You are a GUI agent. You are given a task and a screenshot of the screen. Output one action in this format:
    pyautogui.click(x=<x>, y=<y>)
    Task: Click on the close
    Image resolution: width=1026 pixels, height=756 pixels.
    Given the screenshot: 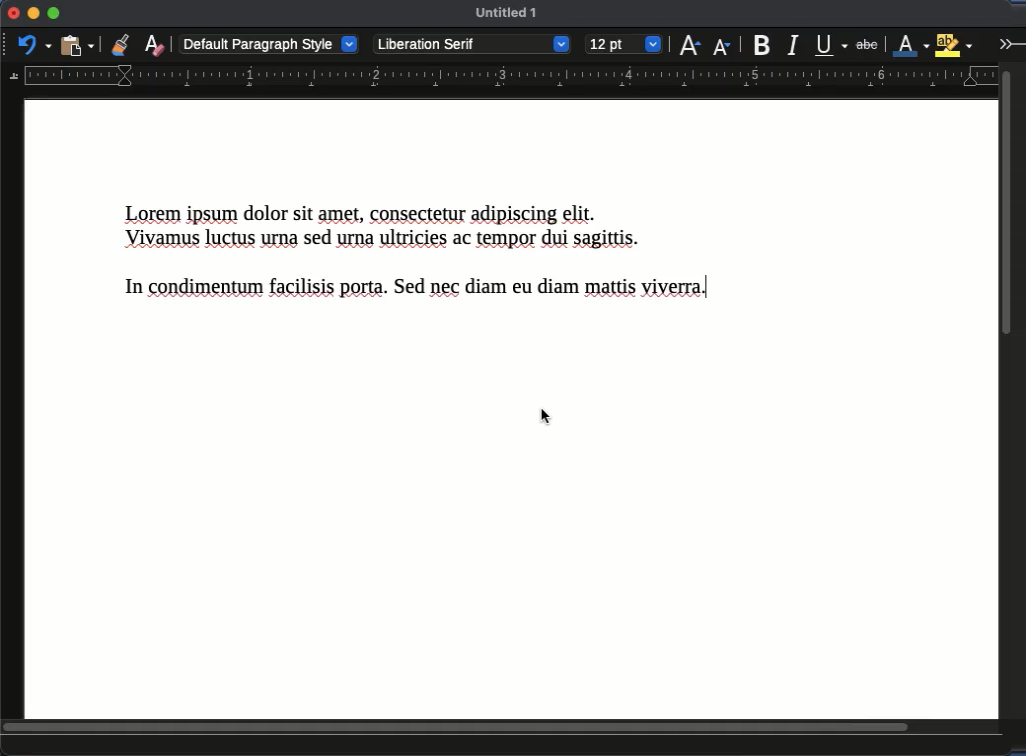 What is the action you would take?
    pyautogui.click(x=12, y=14)
    